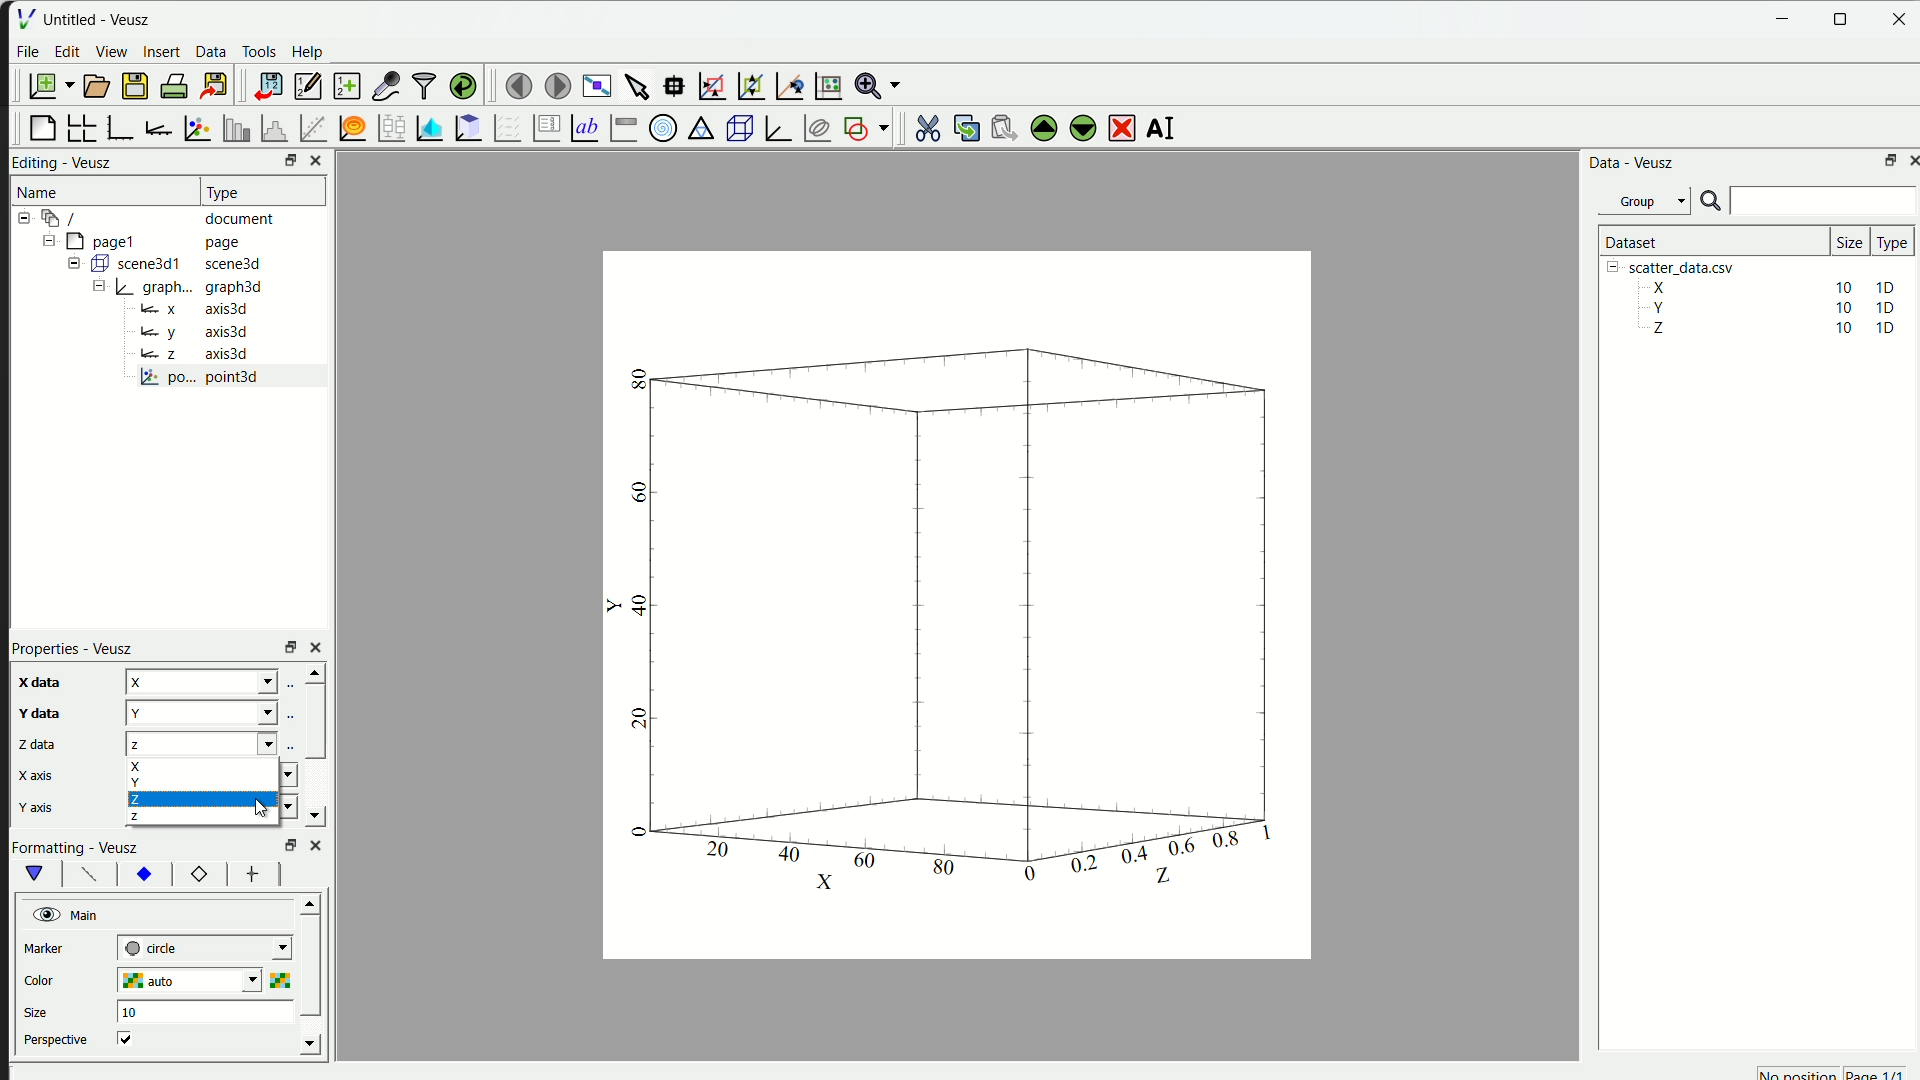 This screenshot has height=1080, width=1920. What do you see at coordinates (204, 308) in the screenshot?
I see `= x axis3d` at bounding box center [204, 308].